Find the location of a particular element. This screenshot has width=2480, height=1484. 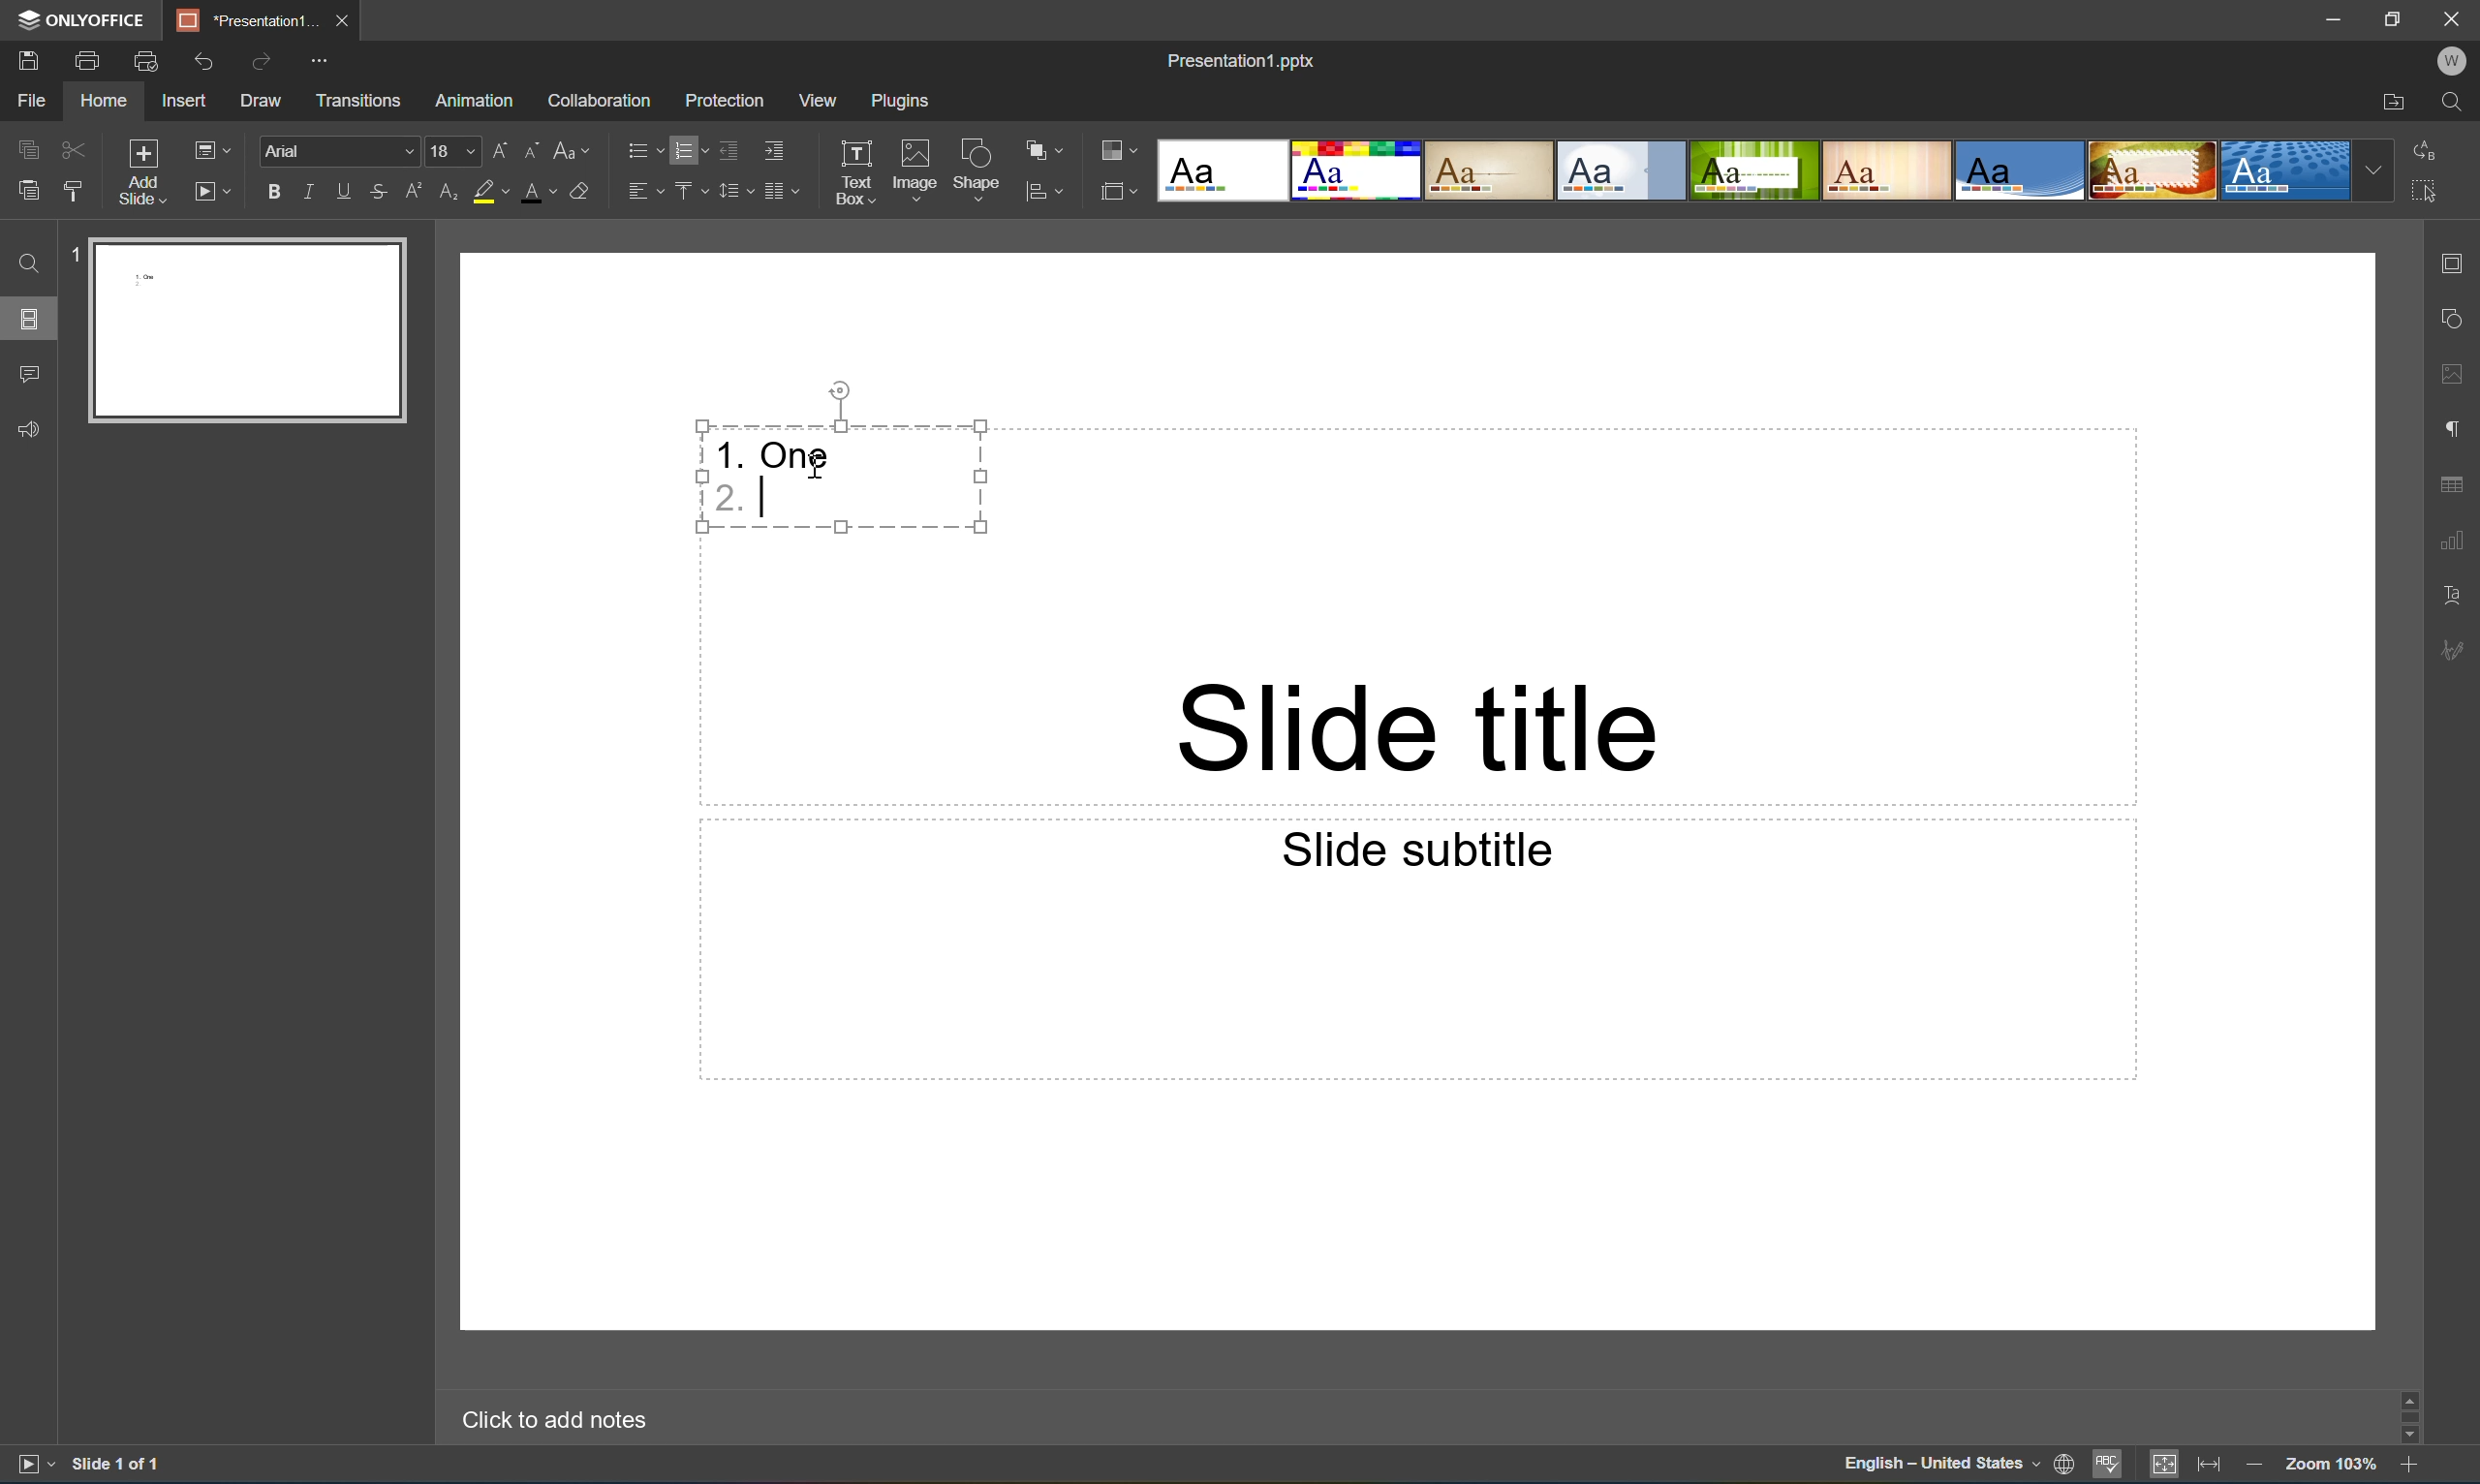

Bullets is located at coordinates (644, 145).